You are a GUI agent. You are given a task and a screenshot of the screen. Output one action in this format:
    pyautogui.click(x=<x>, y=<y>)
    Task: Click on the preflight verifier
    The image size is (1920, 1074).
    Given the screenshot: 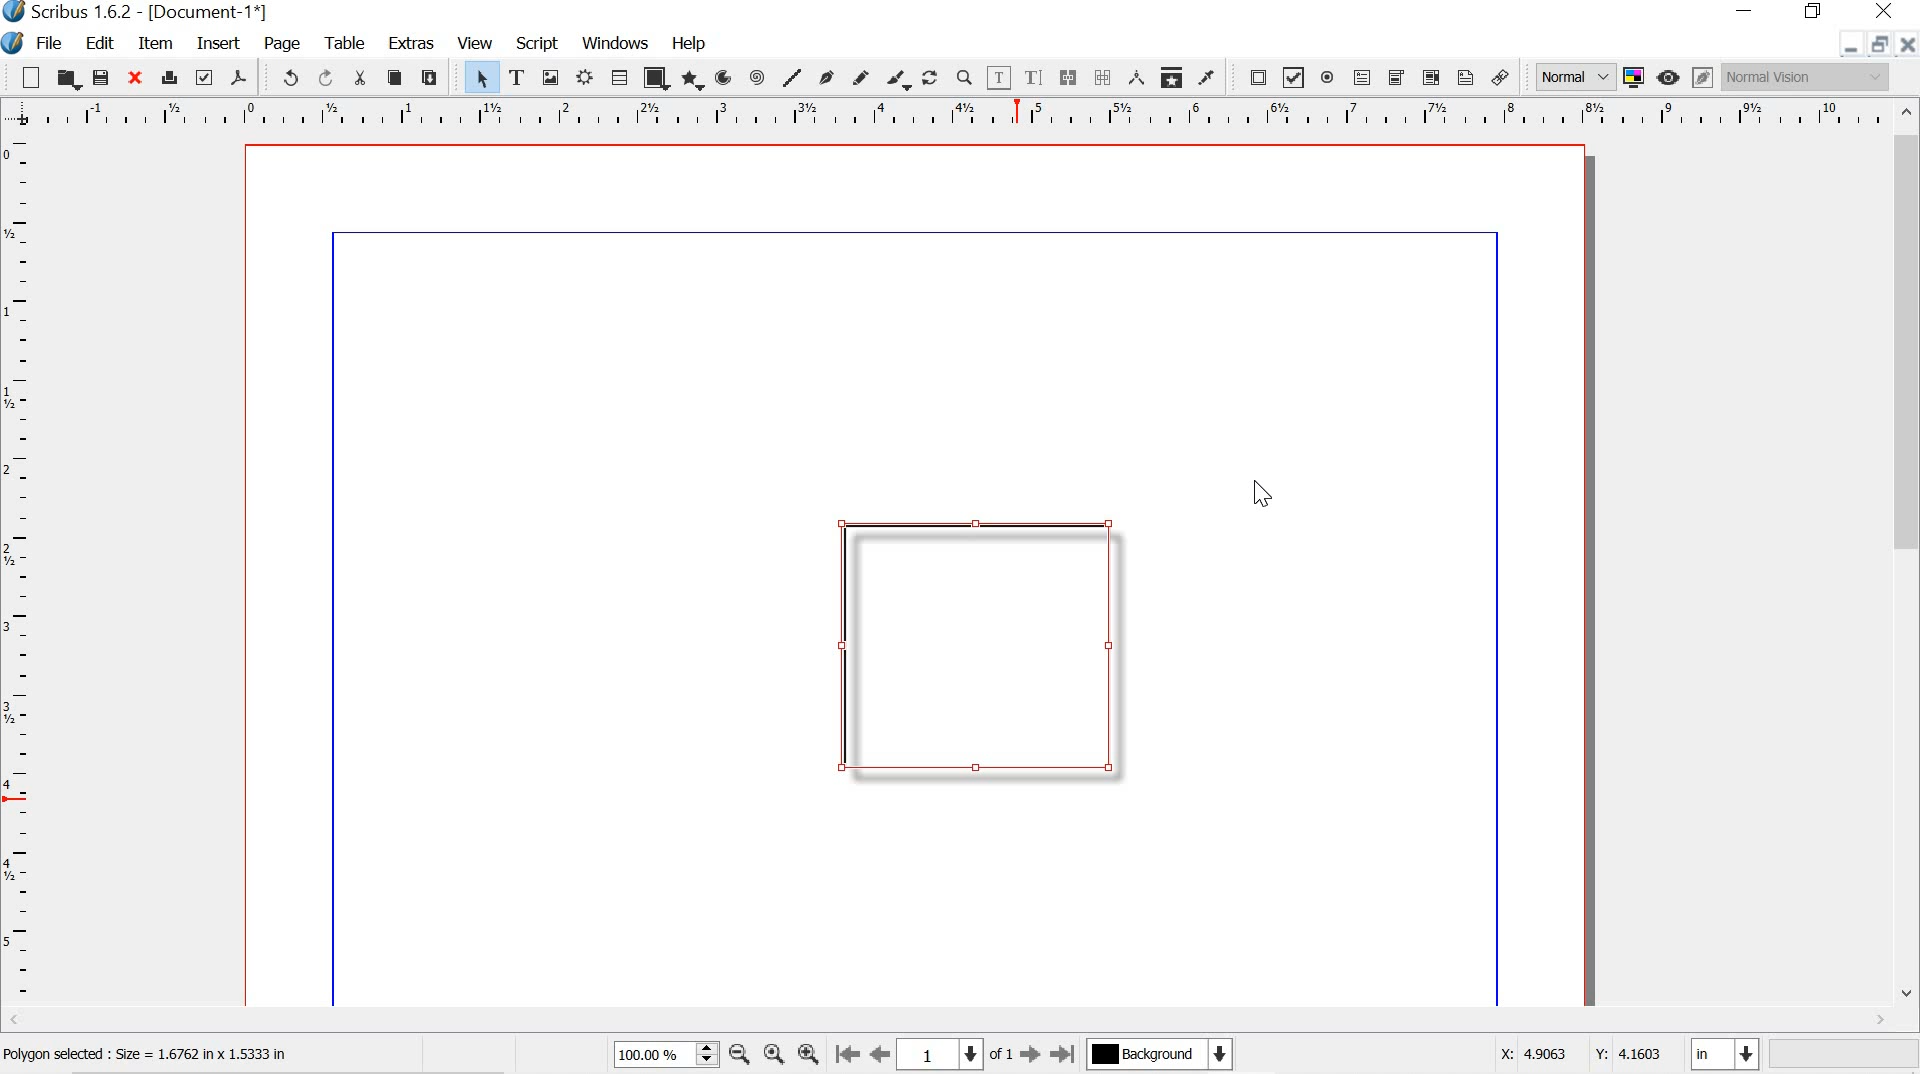 What is the action you would take?
    pyautogui.click(x=205, y=77)
    